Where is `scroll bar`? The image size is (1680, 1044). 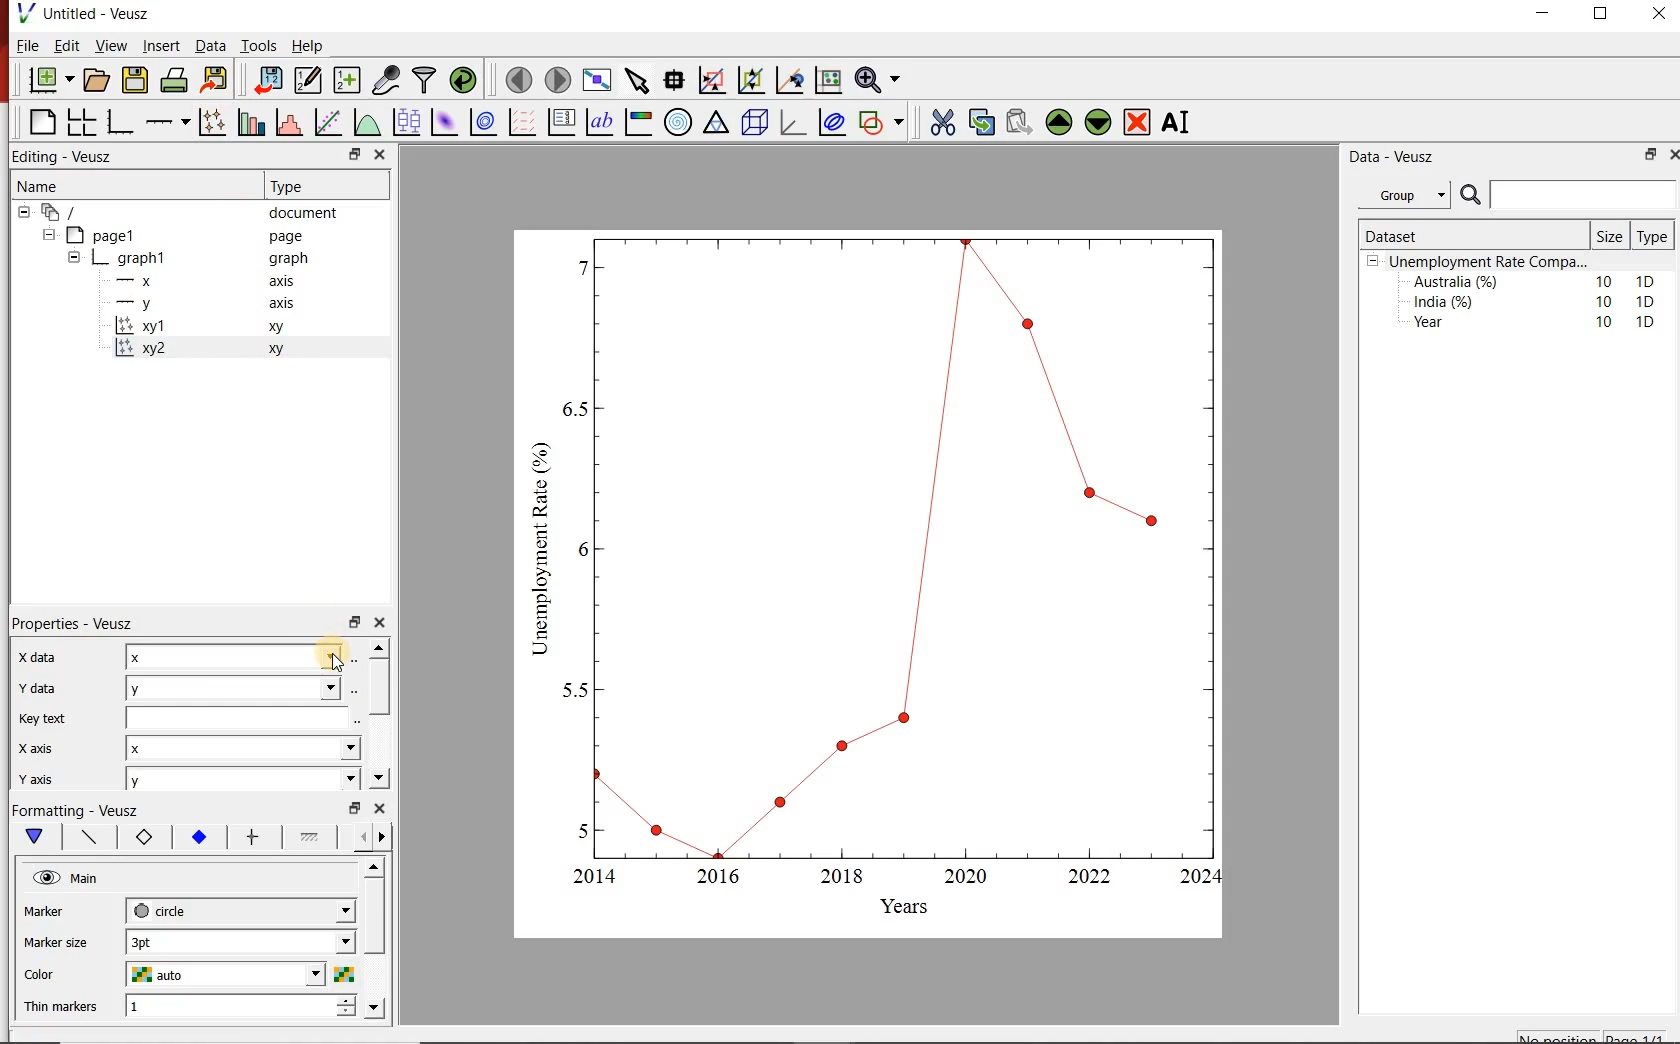
scroll bar is located at coordinates (378, 684).